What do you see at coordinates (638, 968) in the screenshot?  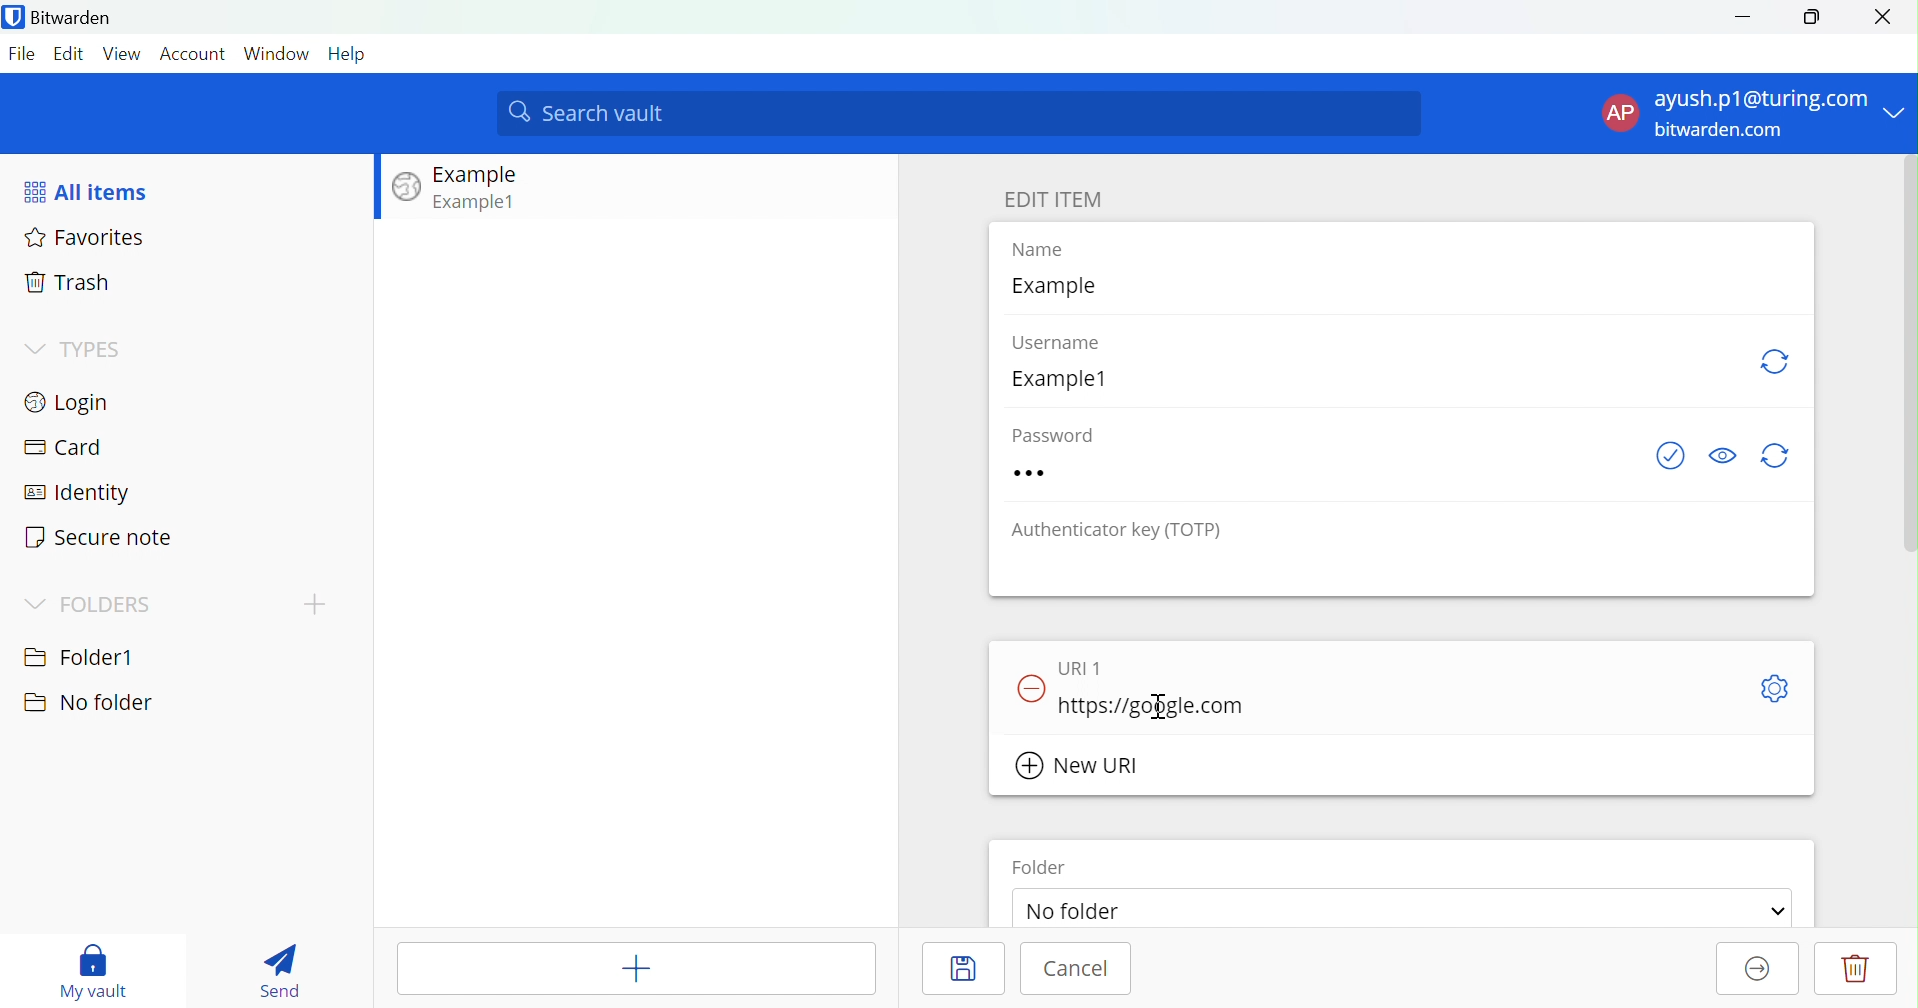 I see `Add Item` at bounding box center [638, 968].